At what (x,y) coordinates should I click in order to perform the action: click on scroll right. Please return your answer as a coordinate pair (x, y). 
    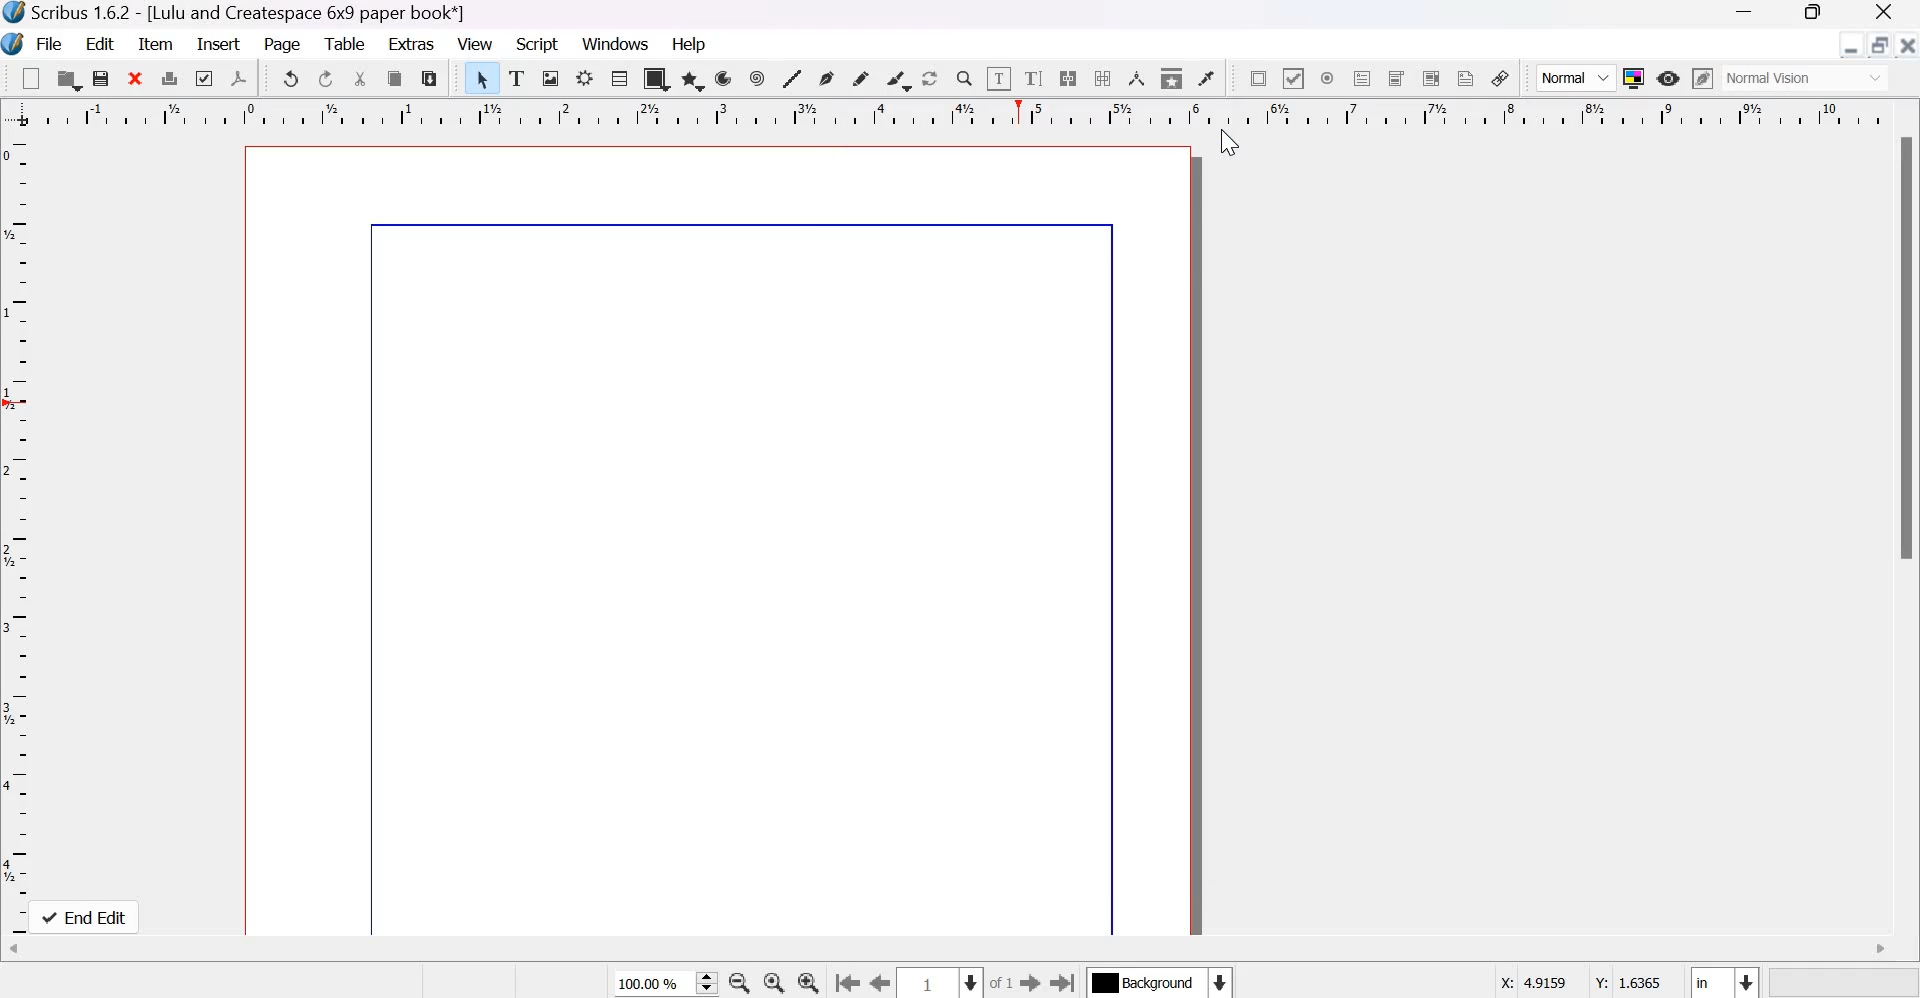
    Looking at the image, I should click on (1882, 950).